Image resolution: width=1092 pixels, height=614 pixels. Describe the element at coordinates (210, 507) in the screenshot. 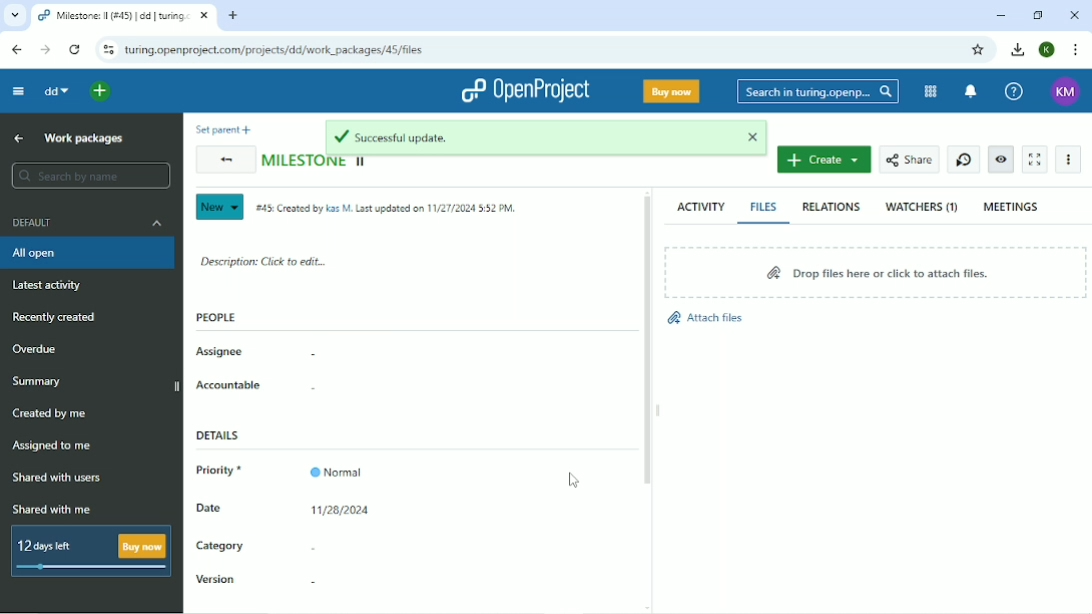

I see `Date` at that location.